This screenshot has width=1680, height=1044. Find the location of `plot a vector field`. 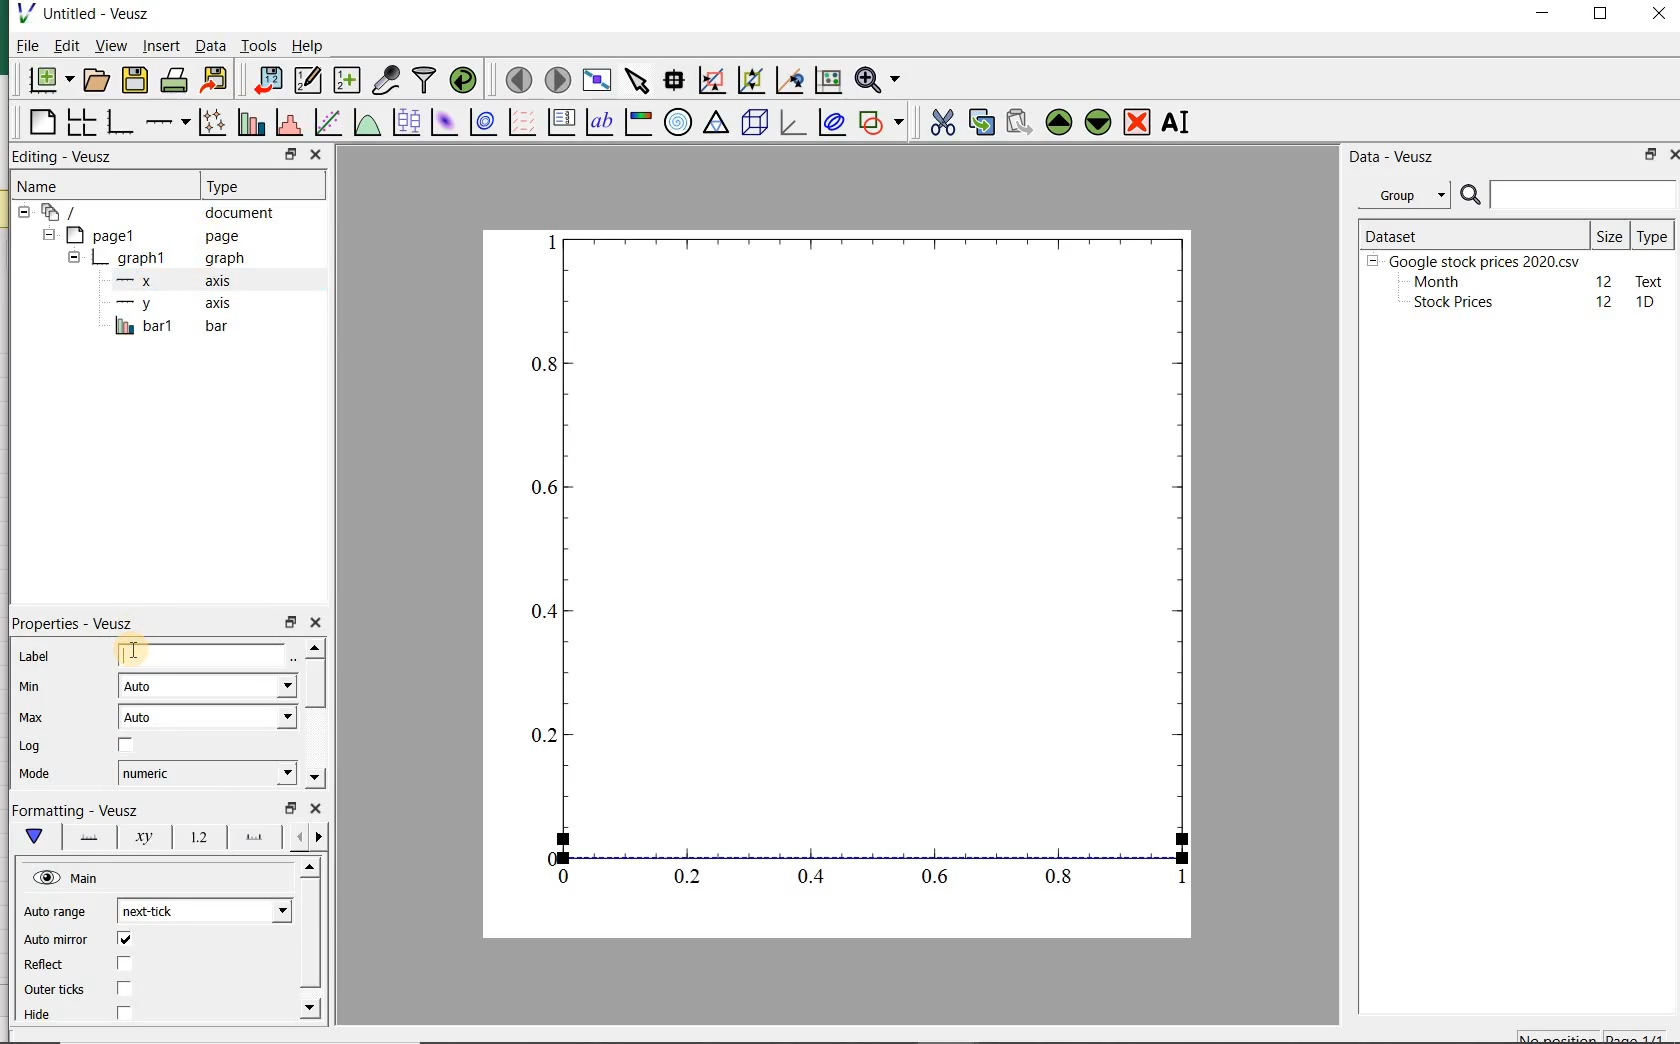

plot a vector field is located at coordinates (519, 124).